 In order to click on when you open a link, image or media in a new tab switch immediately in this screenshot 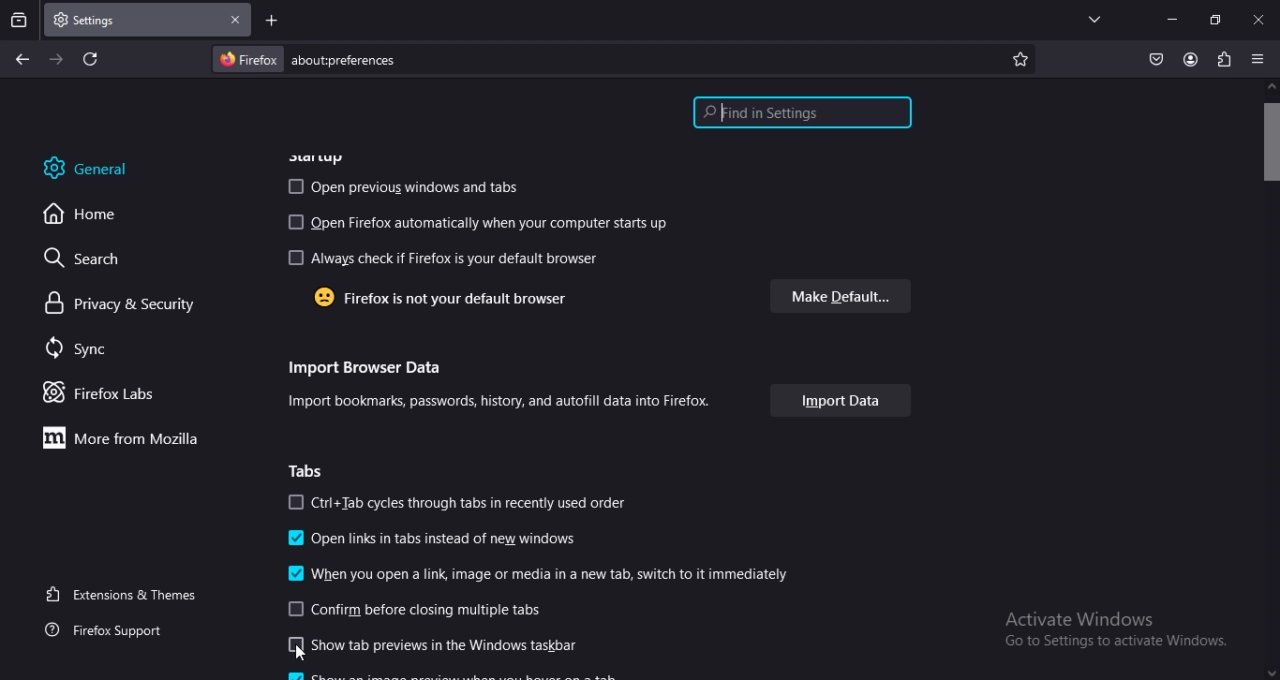, I will do `click(539, 574)`.